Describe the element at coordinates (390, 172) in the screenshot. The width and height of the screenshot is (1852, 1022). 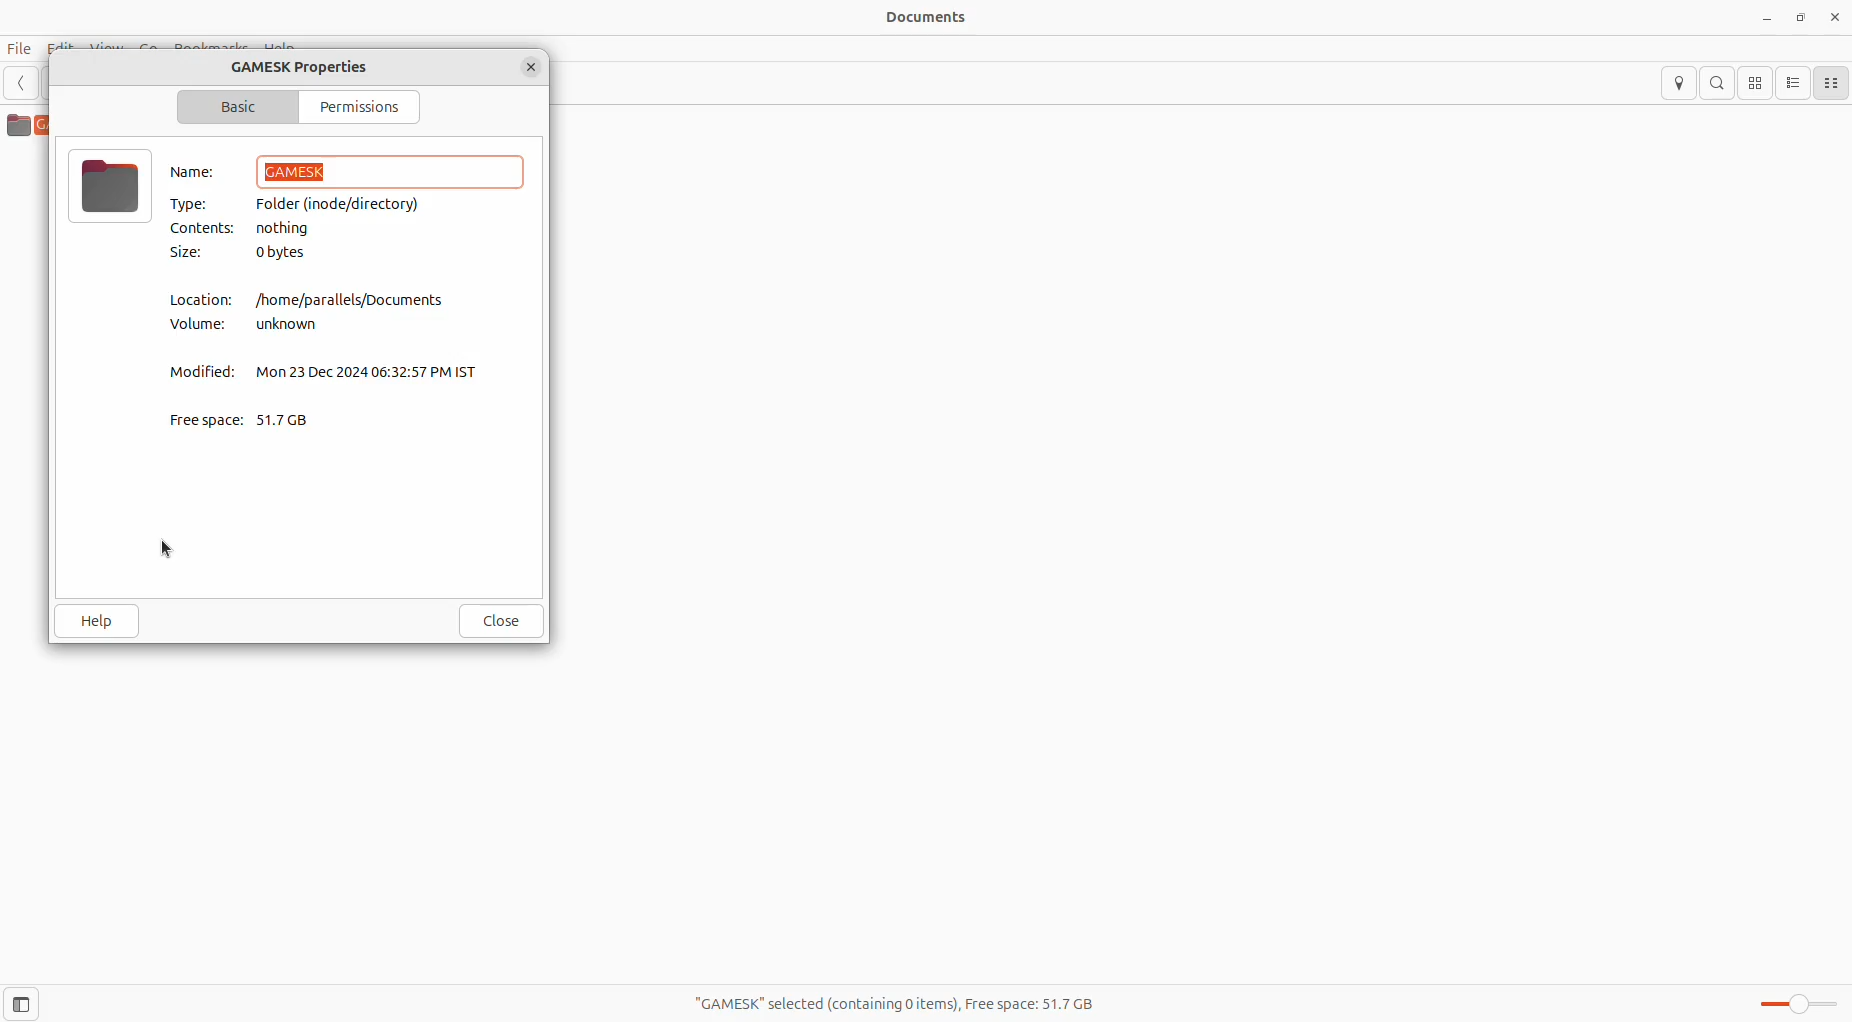
I see `GAMESK` at that location.